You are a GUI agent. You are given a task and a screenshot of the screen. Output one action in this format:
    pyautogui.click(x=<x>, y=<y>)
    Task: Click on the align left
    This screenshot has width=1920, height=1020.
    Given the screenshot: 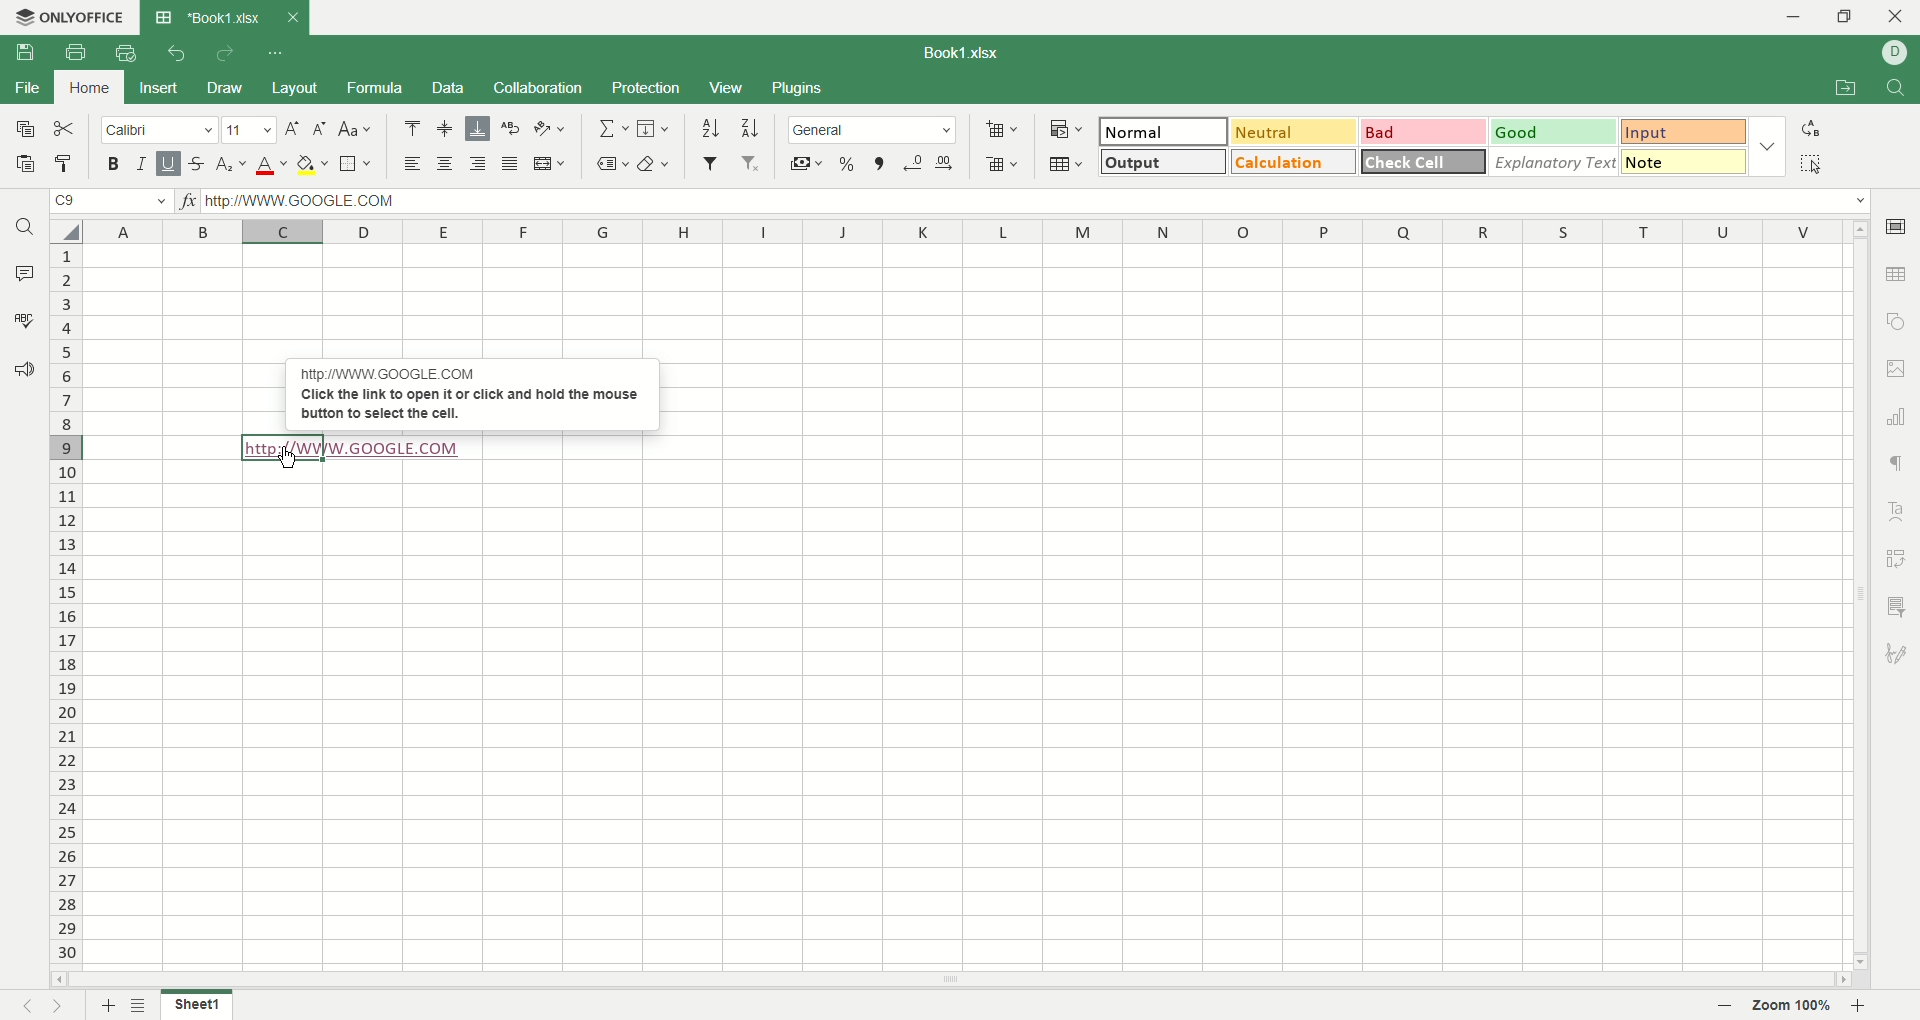 What is the action you would take?
    pyautogui.click(x=409, y=164)
    